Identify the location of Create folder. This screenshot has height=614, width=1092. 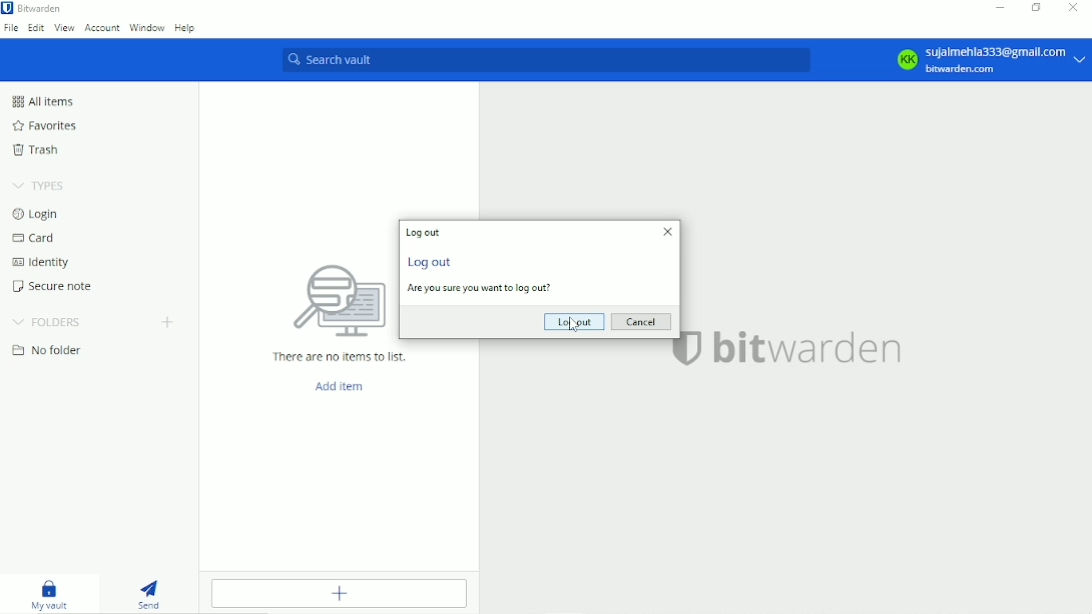
(167, 323).